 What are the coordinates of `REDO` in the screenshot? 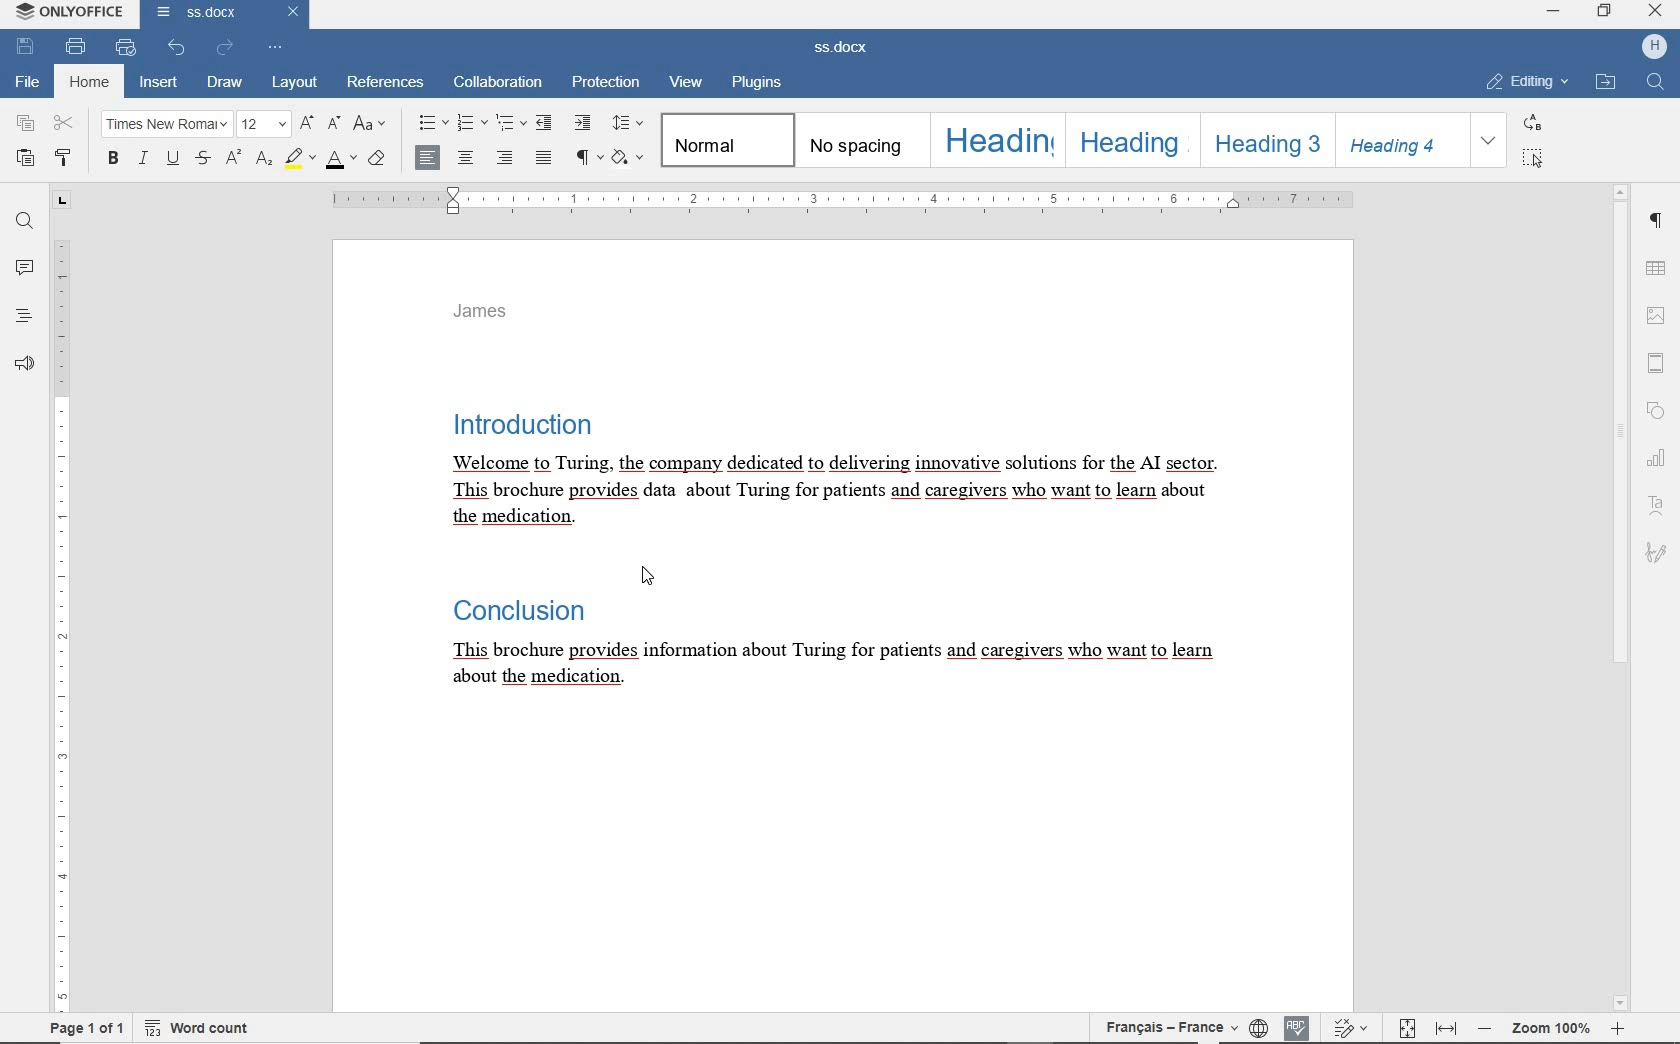 It's located at (224, 48).